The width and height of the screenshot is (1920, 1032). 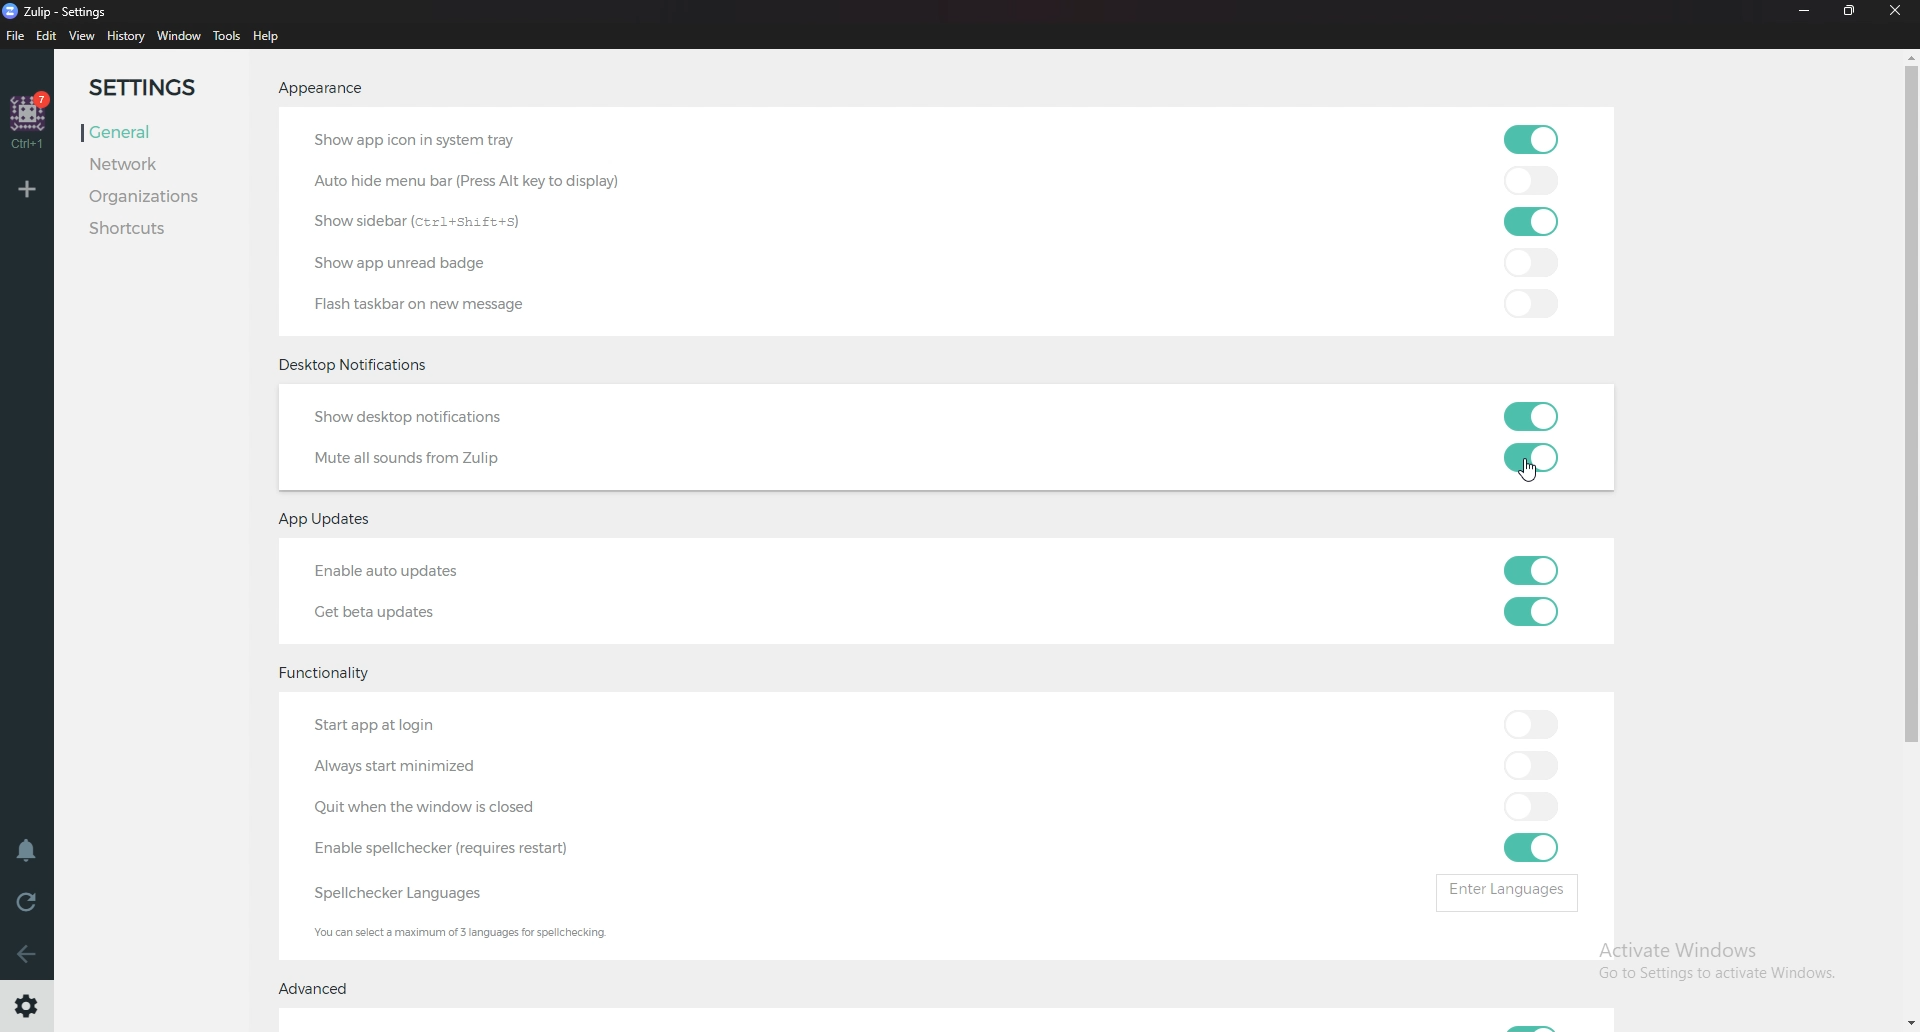 What do you see at coordinates (1531, 728) in the screenshot?
I see `toggle` at bounding box center [1531, 728].